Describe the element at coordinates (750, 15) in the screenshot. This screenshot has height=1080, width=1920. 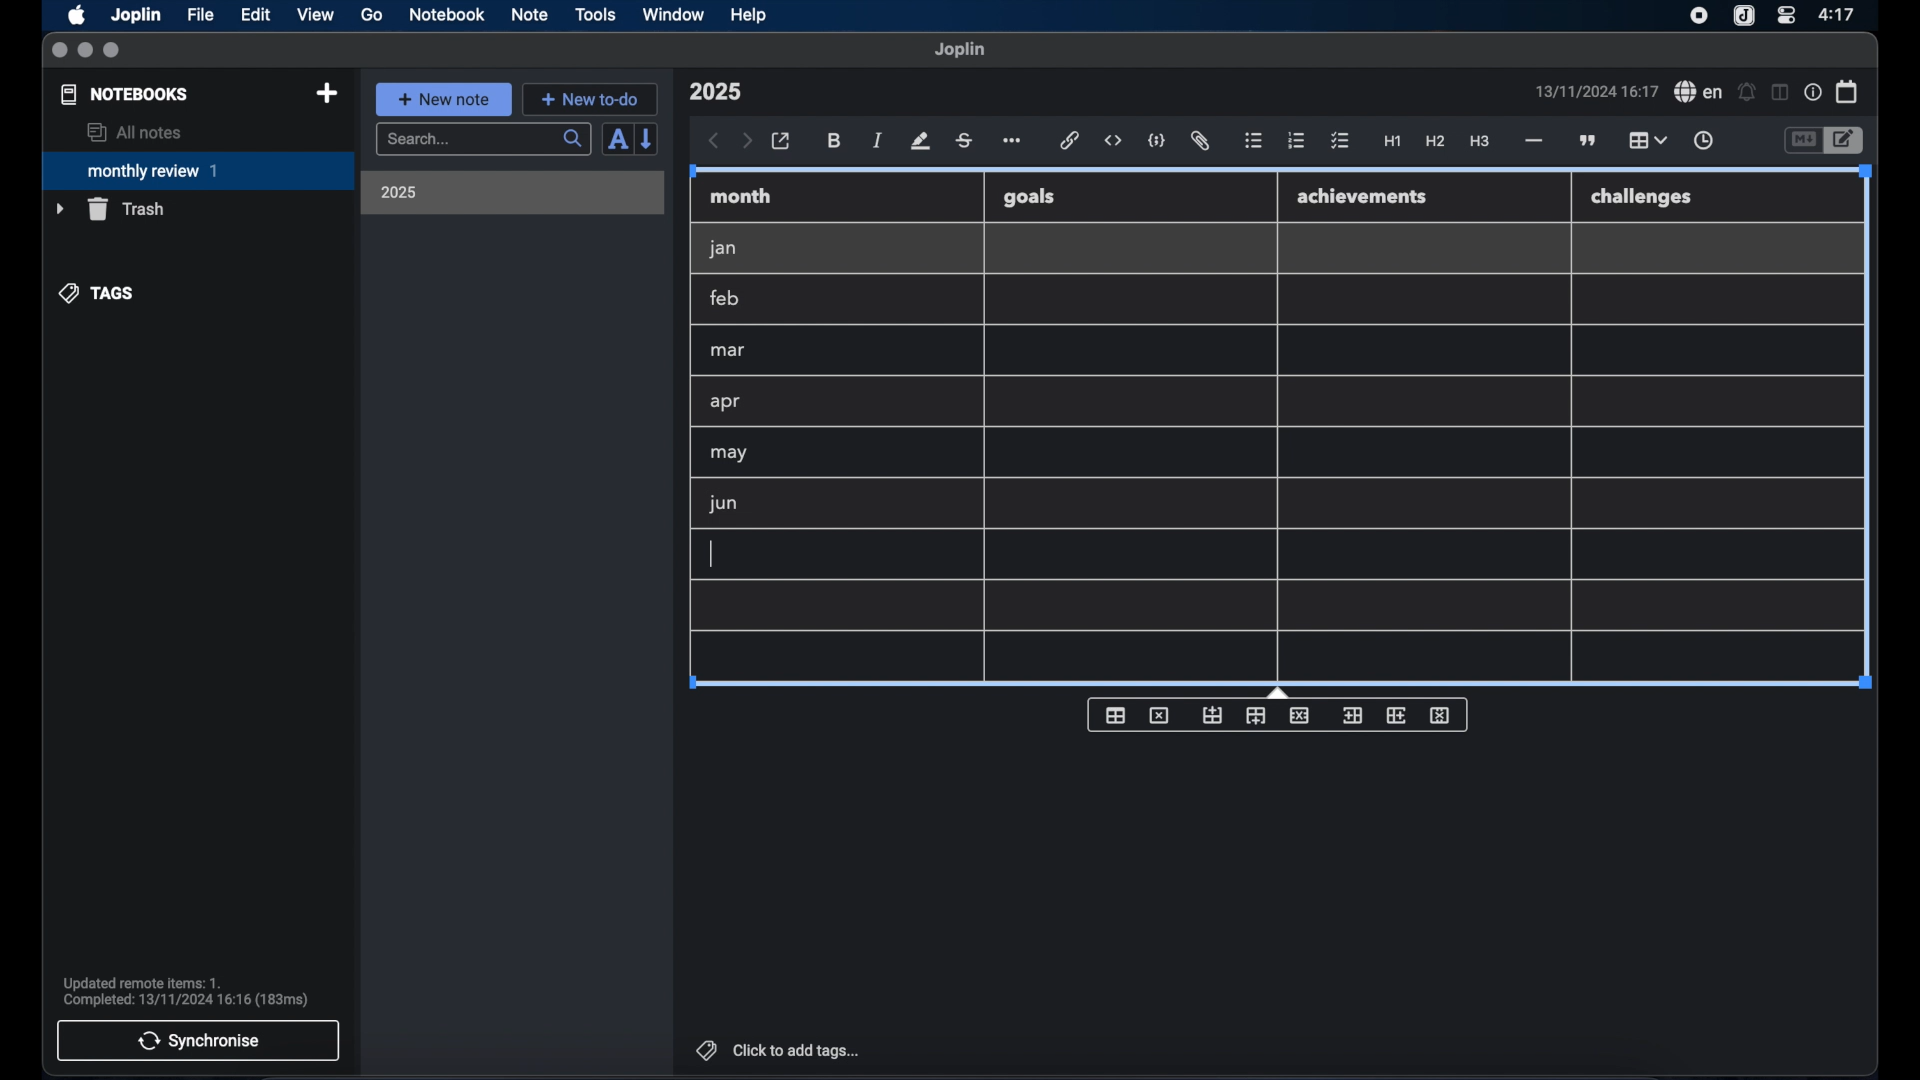
I see `help` at that location.